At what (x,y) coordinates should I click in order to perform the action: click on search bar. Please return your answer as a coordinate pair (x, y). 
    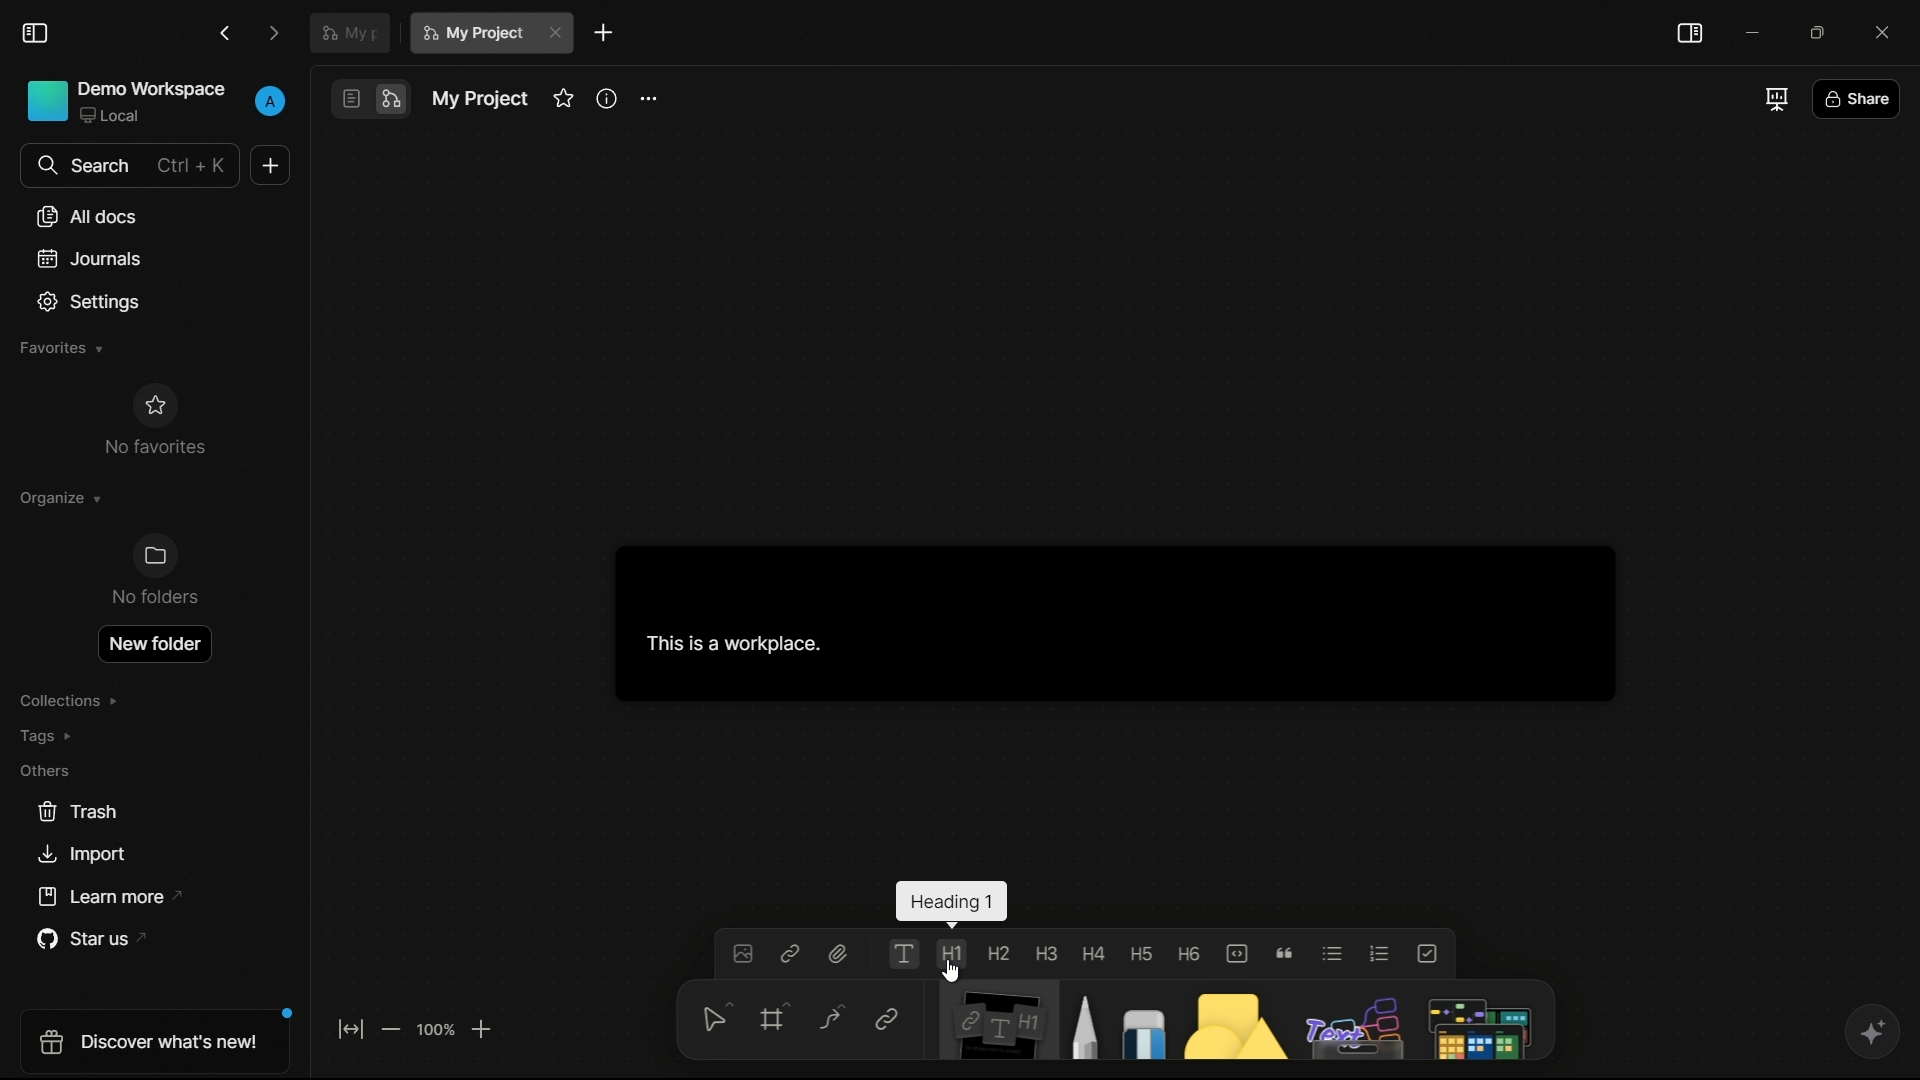
    Looking at the image, I should click on (131, 166).